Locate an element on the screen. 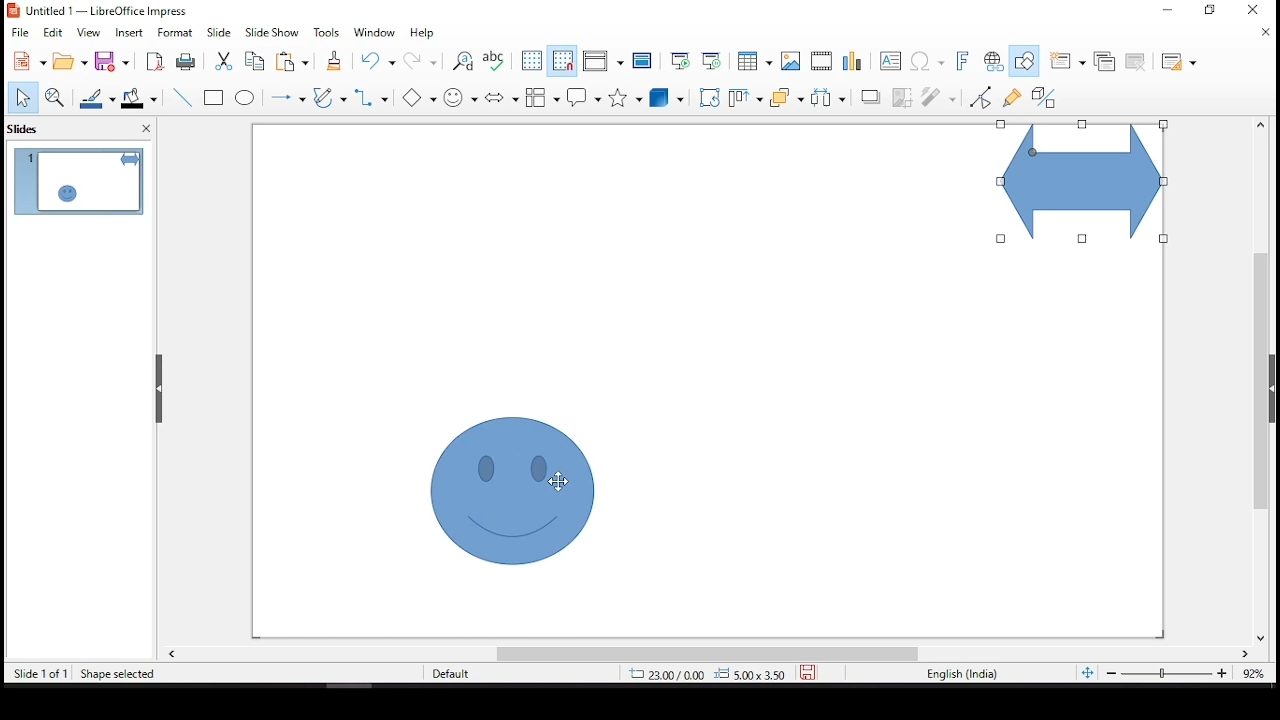 Image resolution: width=1280 pixels, height=720 pixels. window is located at coordinates (378, 33).